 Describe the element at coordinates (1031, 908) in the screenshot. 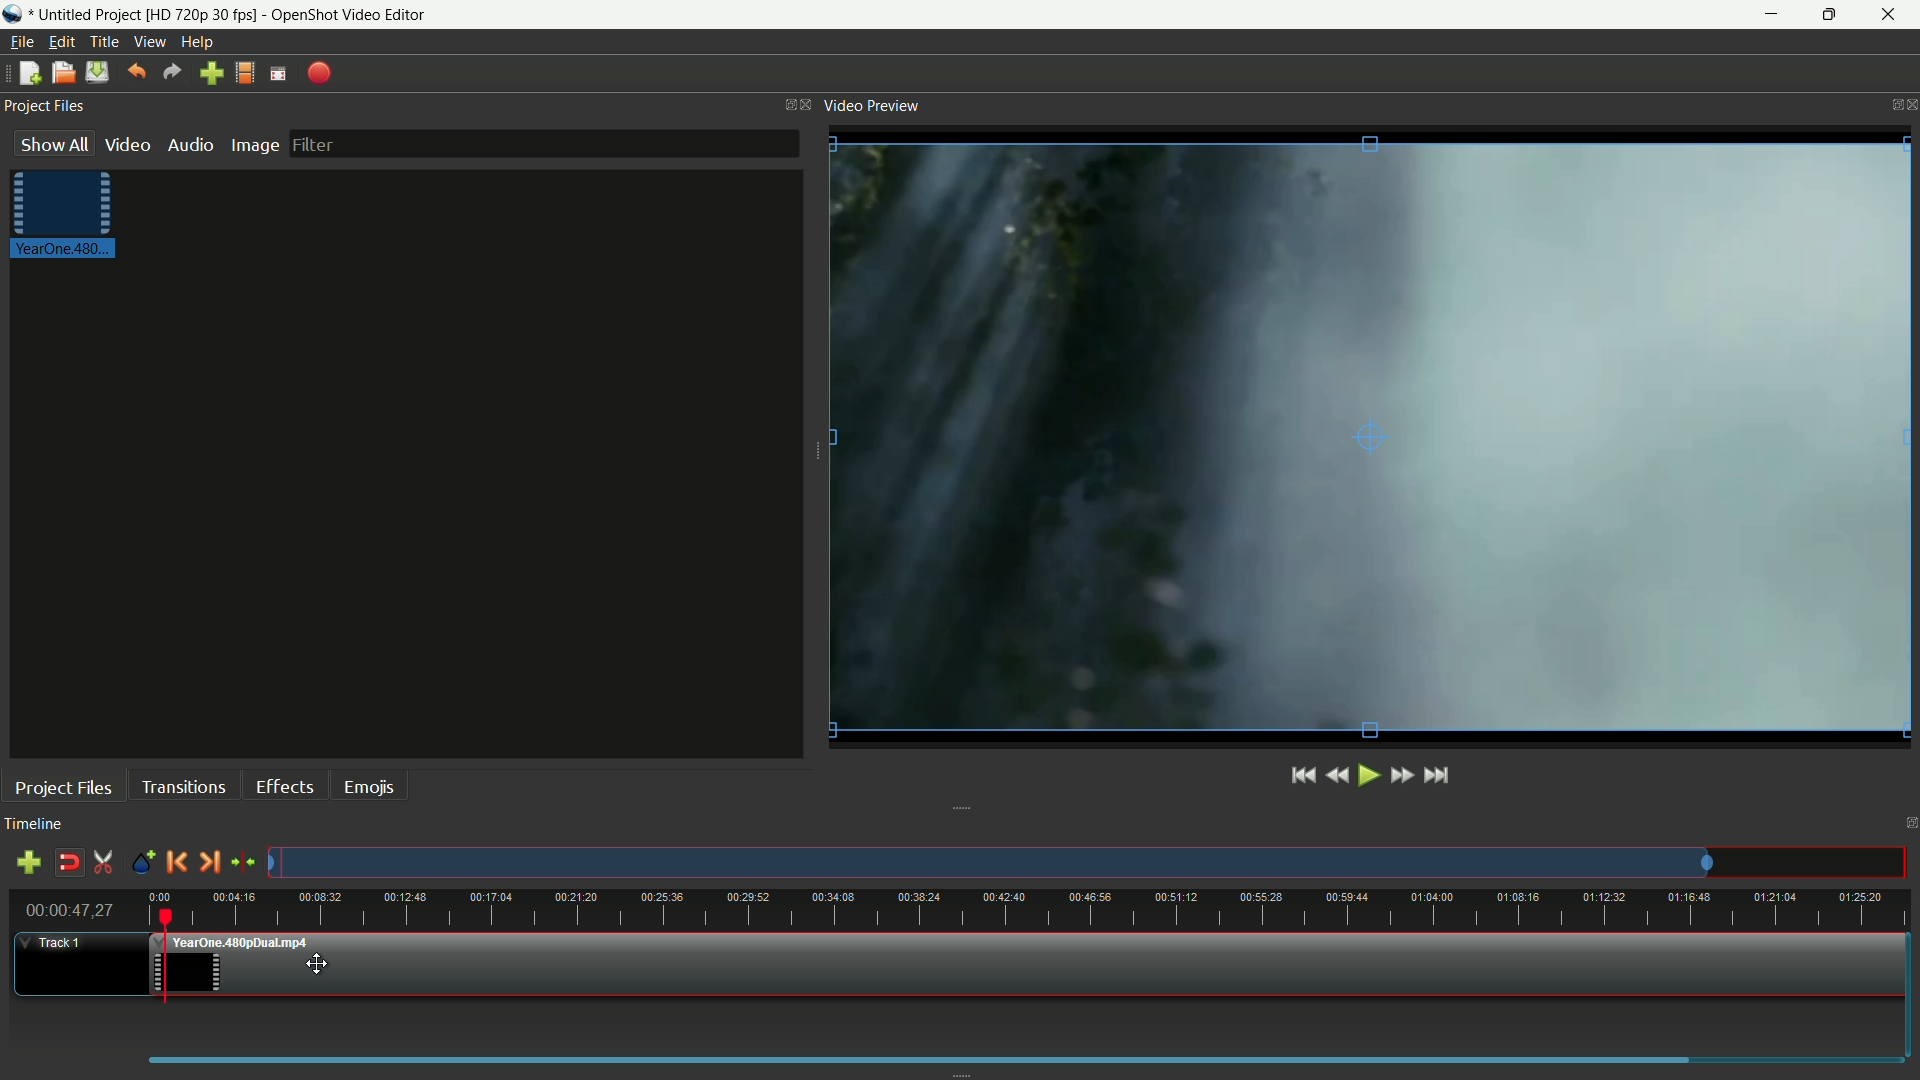

I see `time` at that location.